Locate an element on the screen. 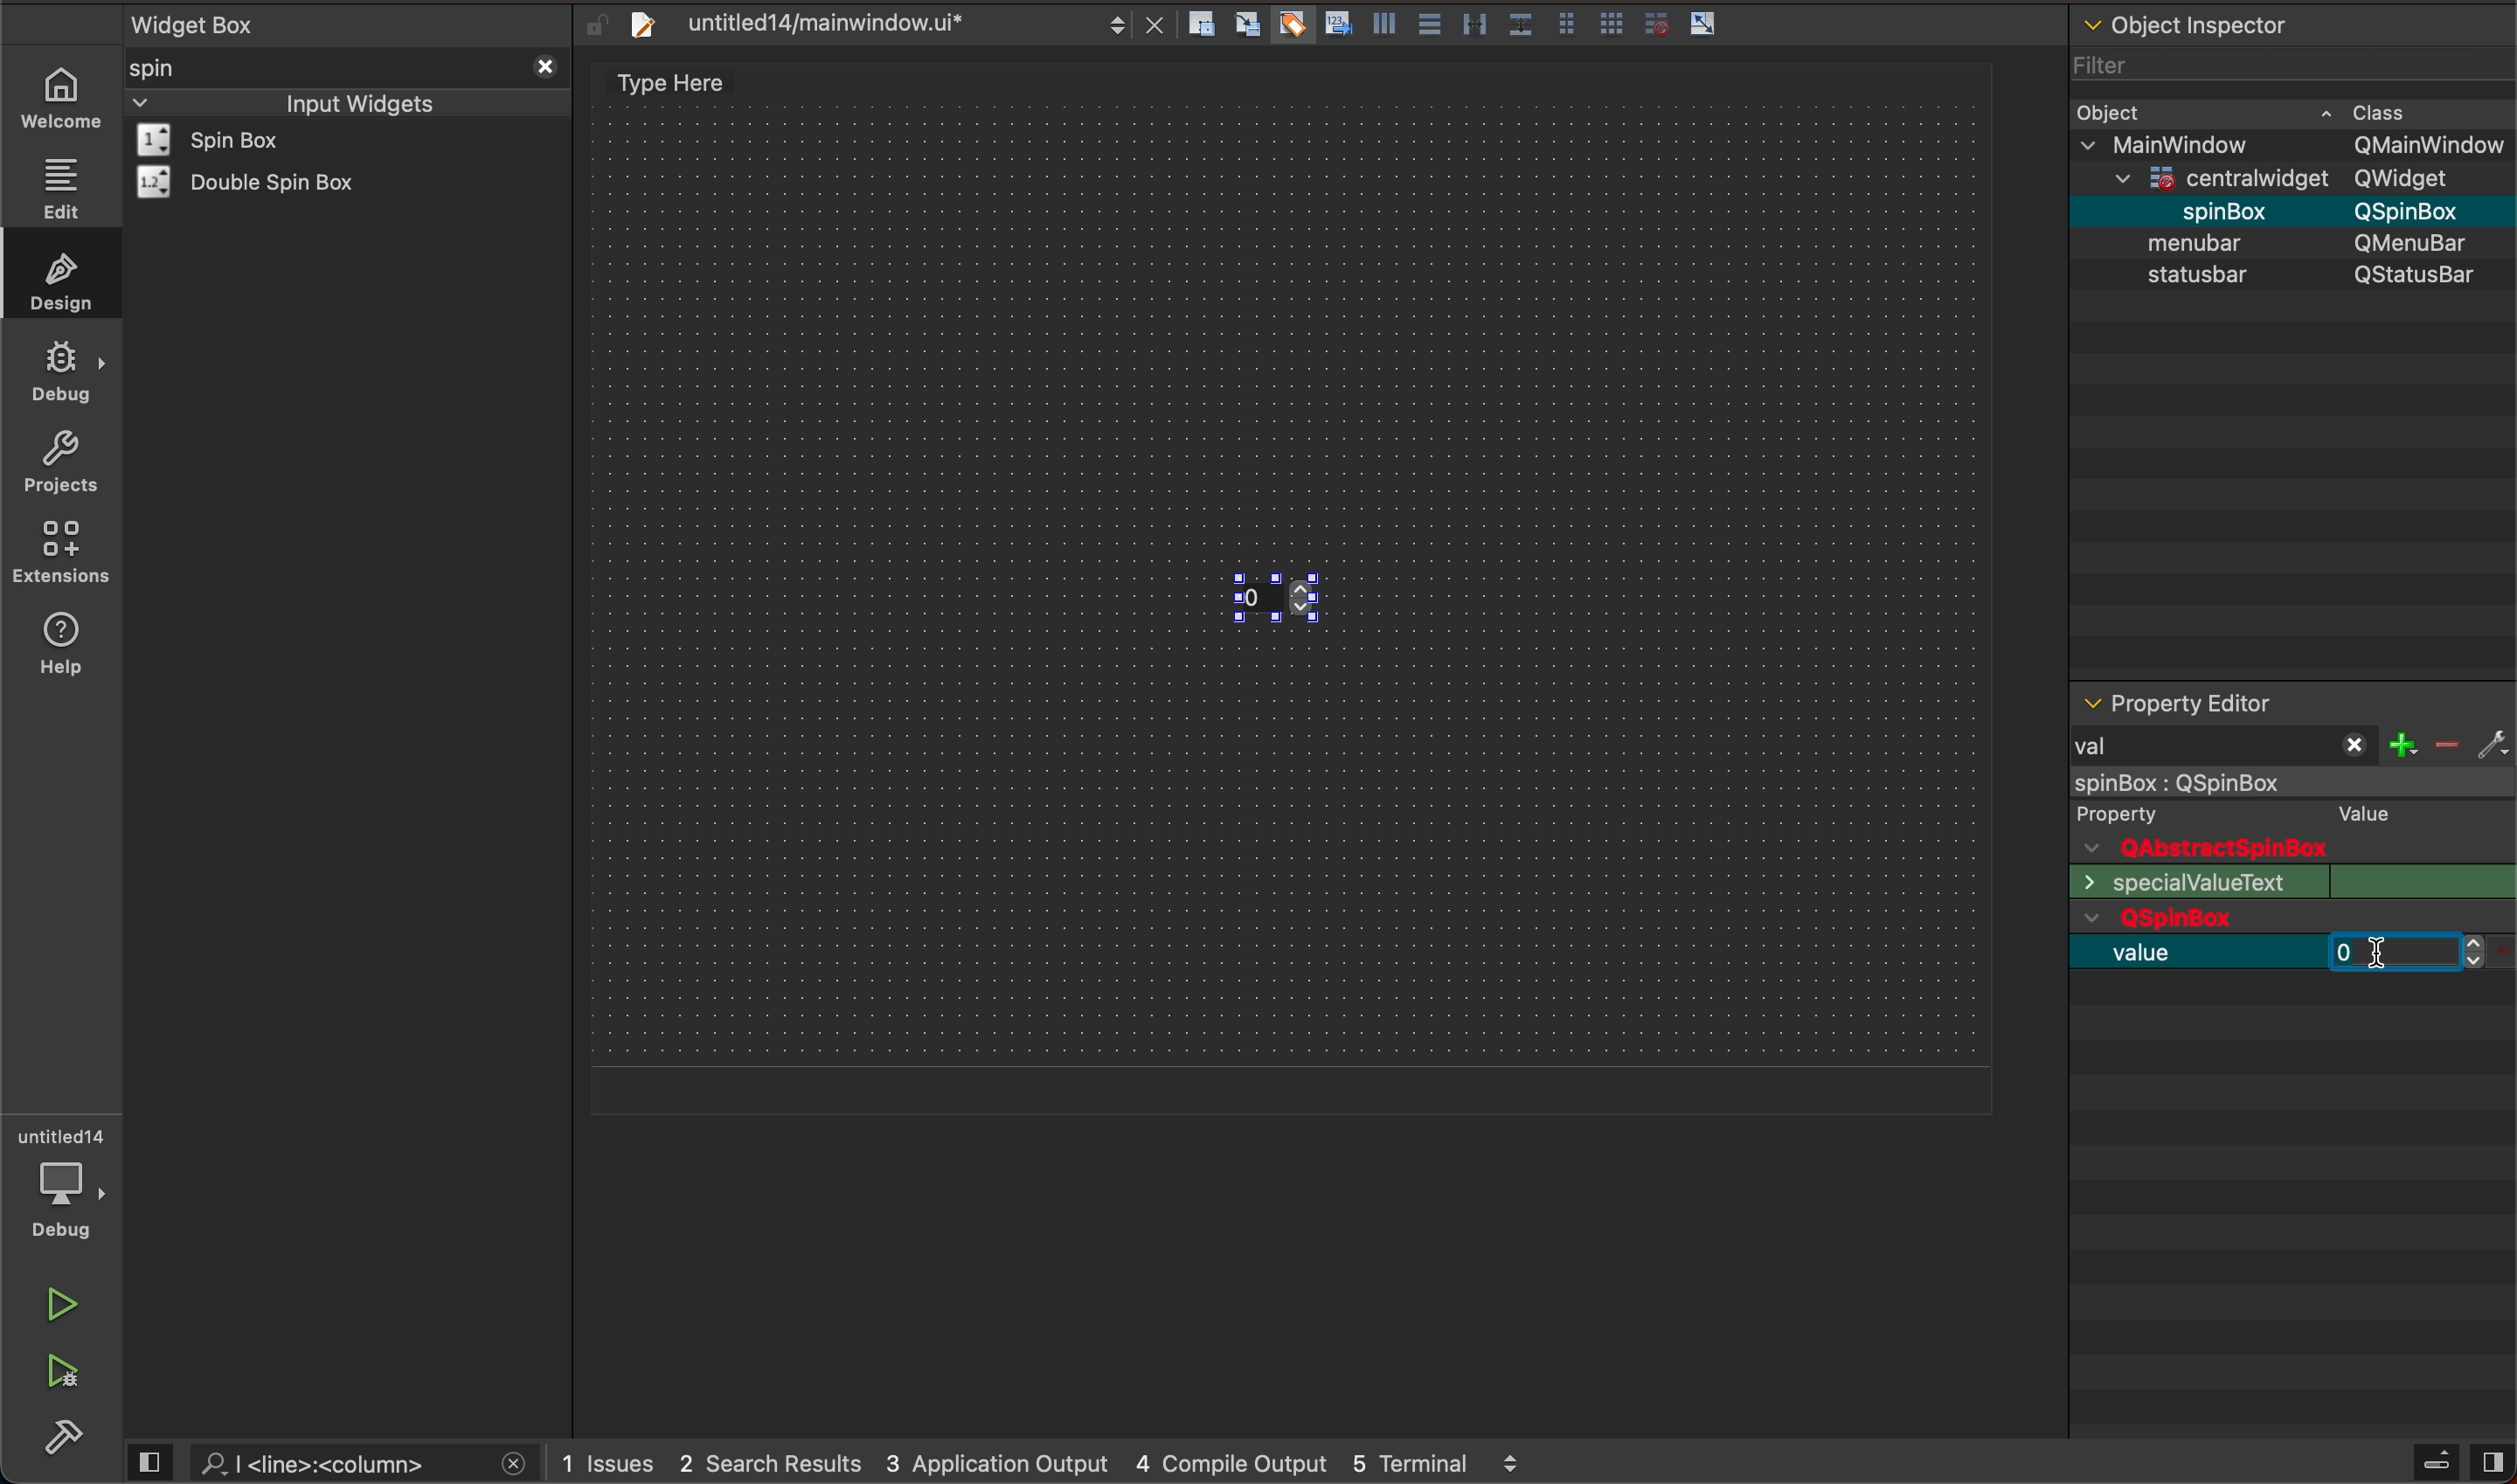 The height and width of the screenshot is (1484, 2517). object inspector is located at coordinates (2293, 21).